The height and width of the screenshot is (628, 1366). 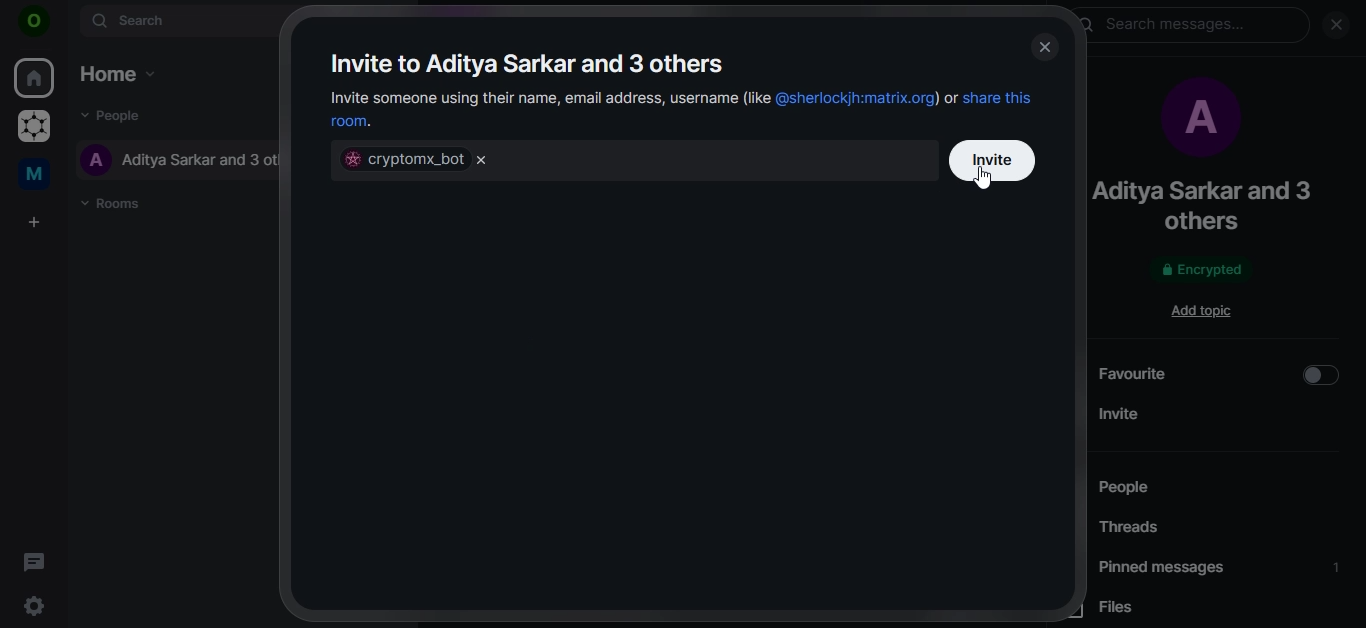 I want to click on cursor, so click(x=983, y=180).